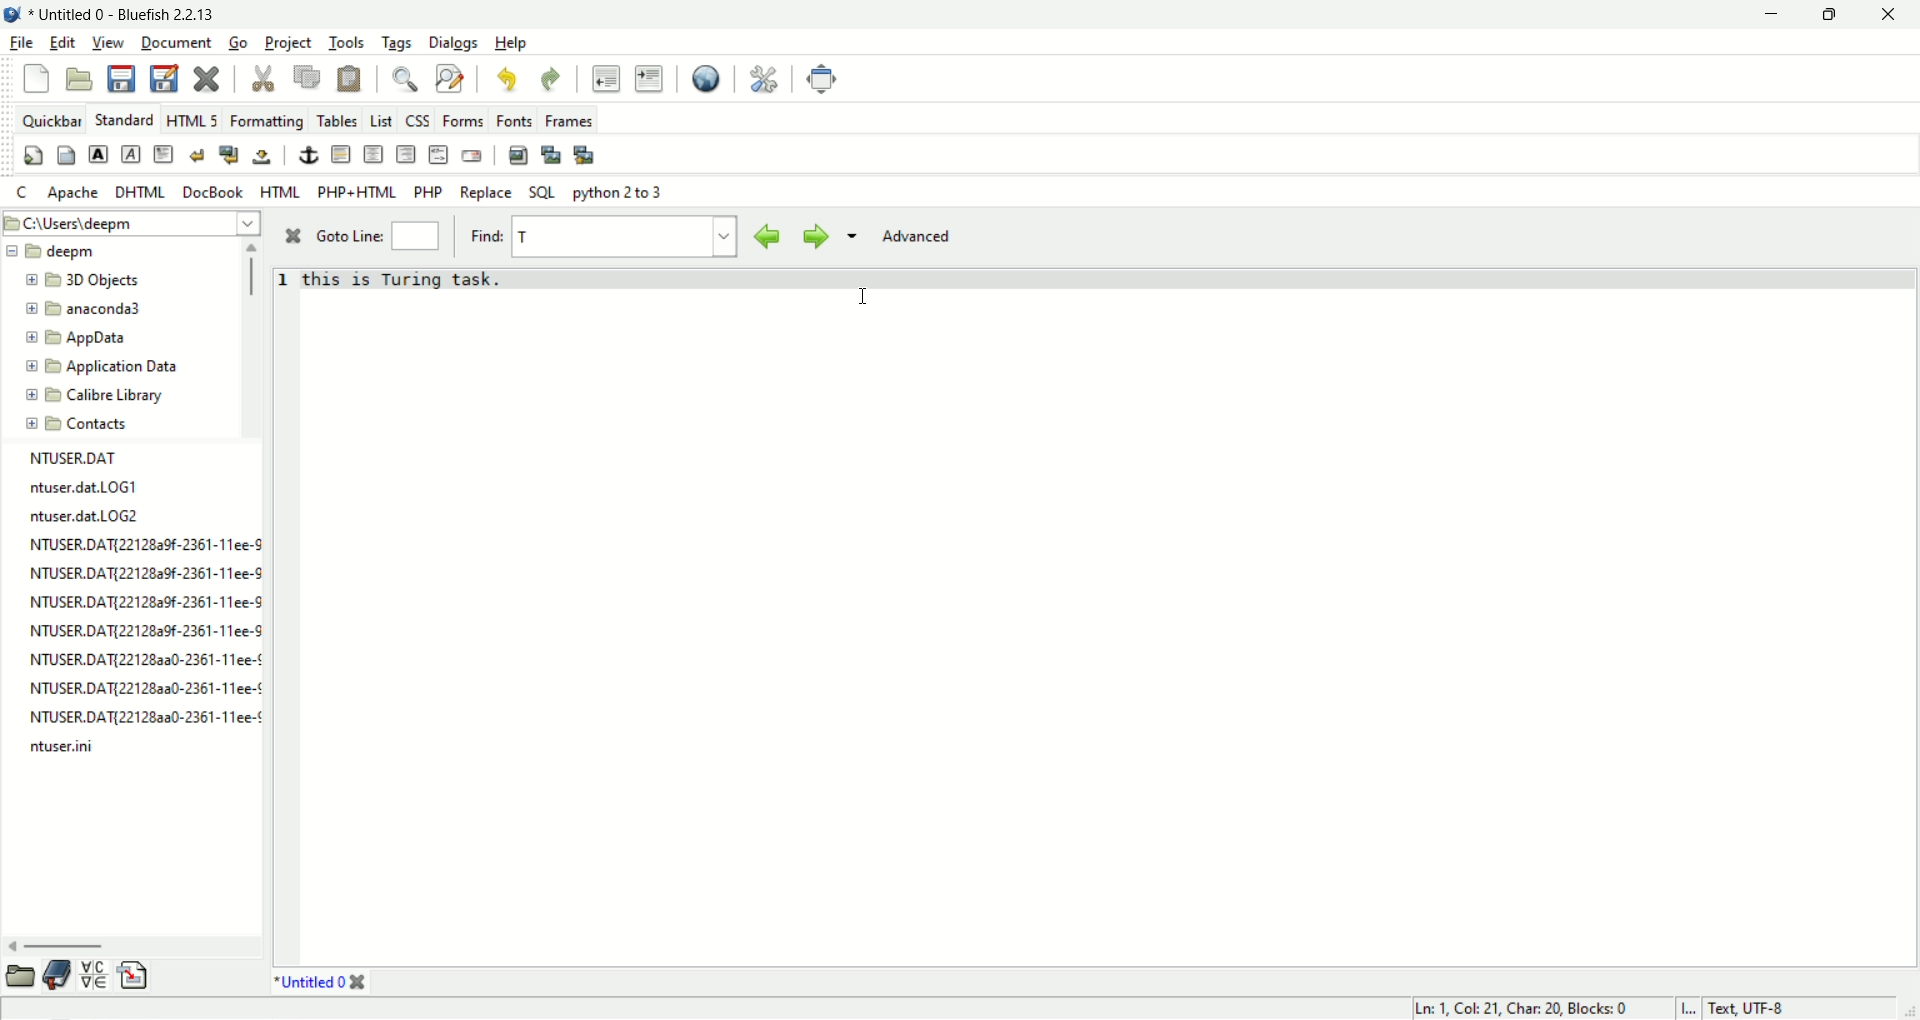 This screenshot has height=1020, width=1920. I want to click on close, so click(1897, 15).